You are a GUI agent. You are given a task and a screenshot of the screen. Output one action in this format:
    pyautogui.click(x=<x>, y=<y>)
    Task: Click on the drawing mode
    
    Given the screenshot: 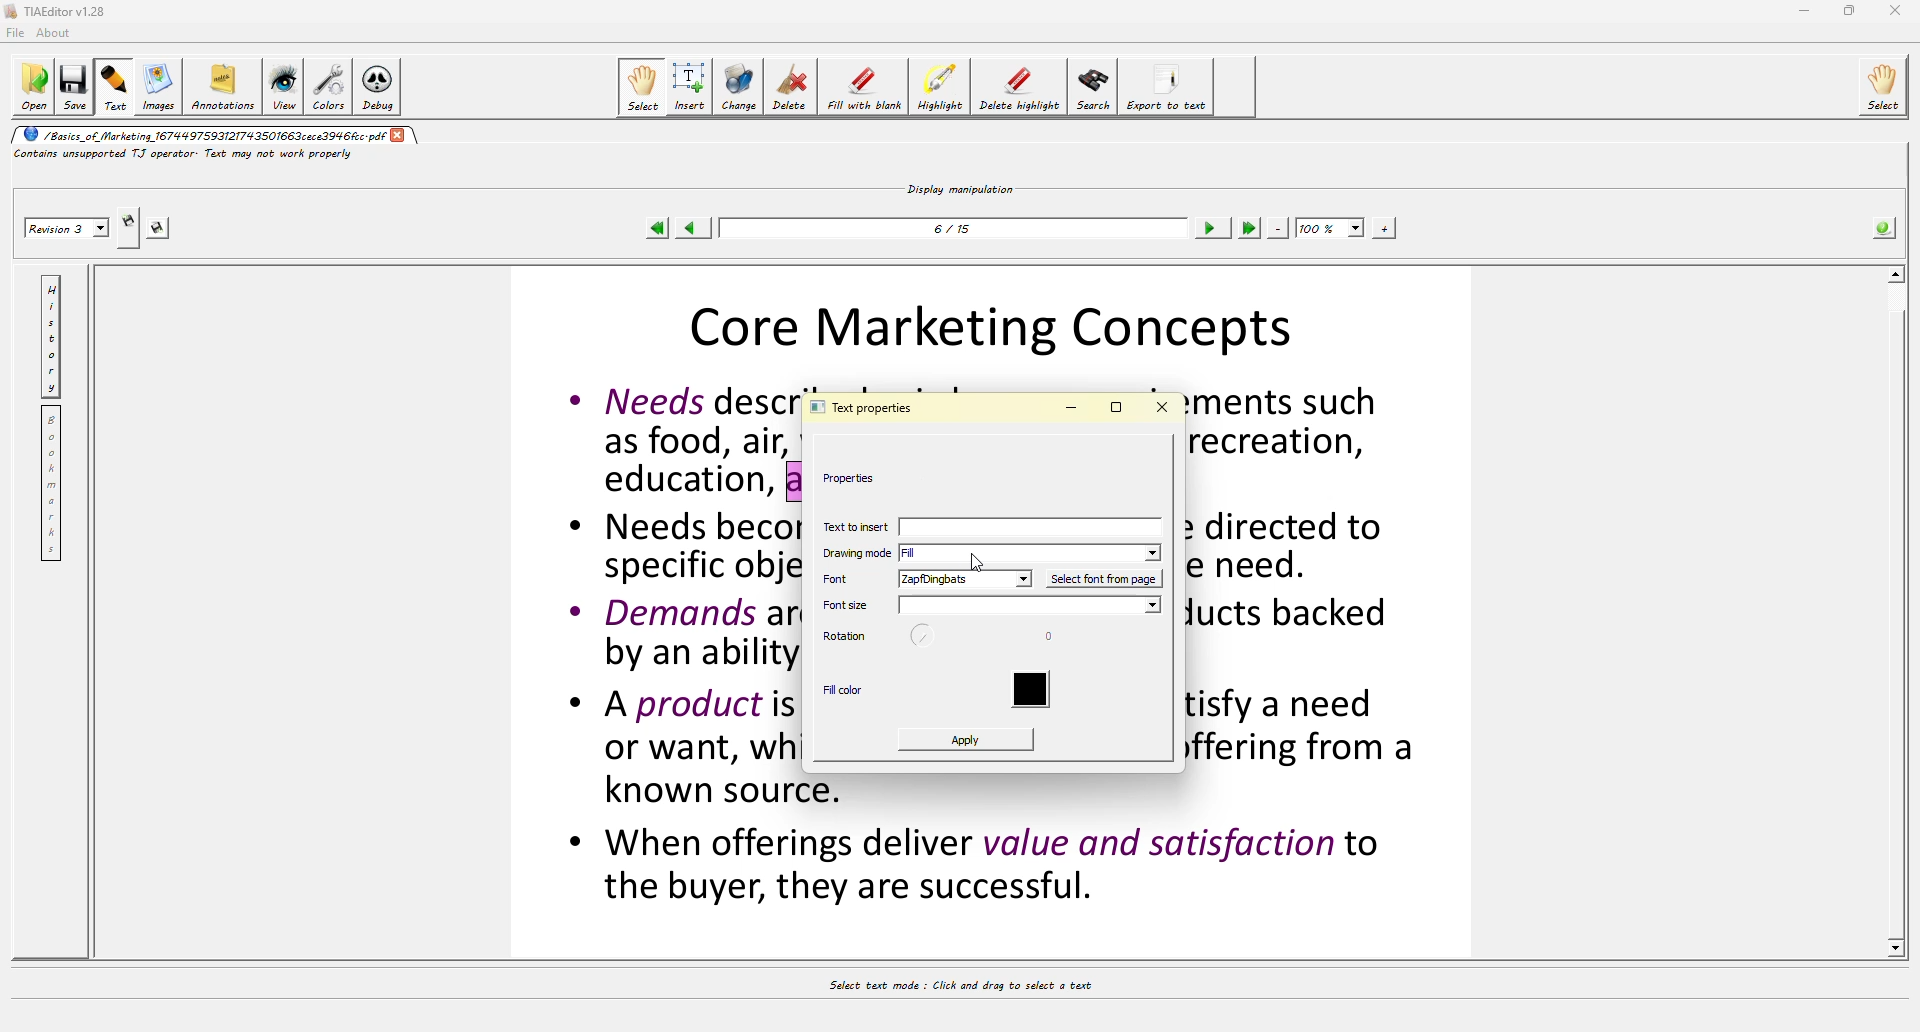 What is the action you would take?
    pyautogui.click(x=854, y=555)
    